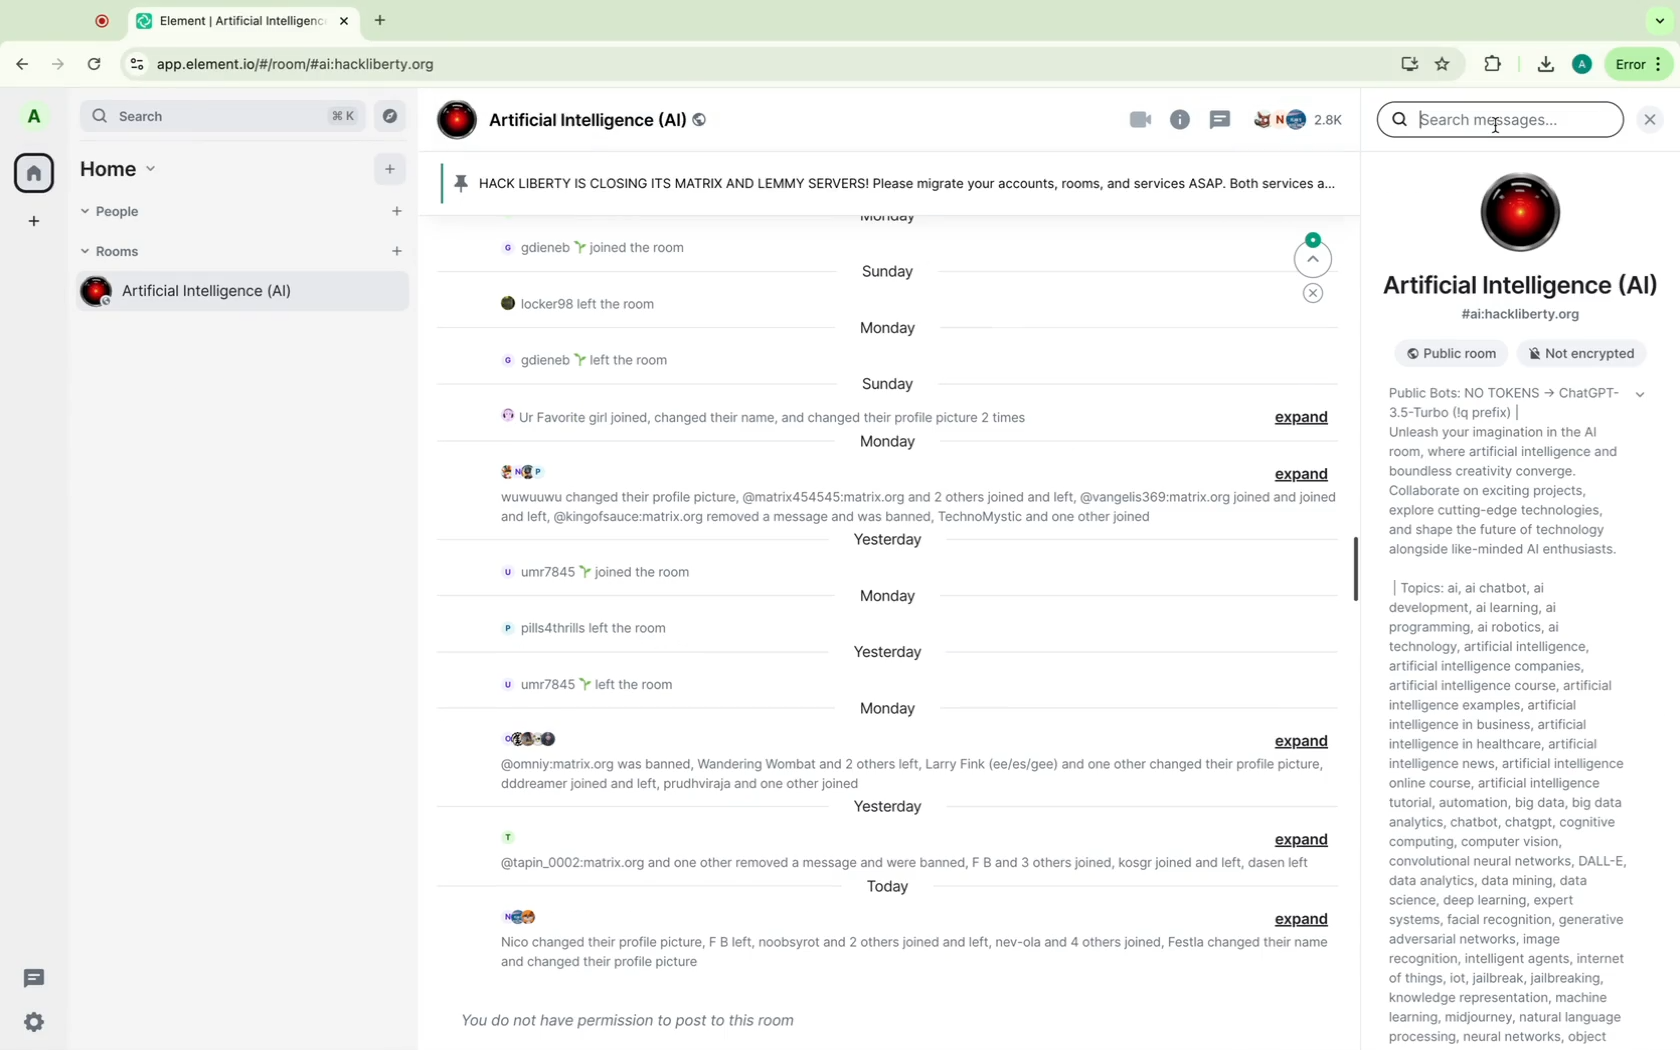 The height and width of the screenshot is (1050, 1680). I want to click on profile pictures, so click(523, 471).